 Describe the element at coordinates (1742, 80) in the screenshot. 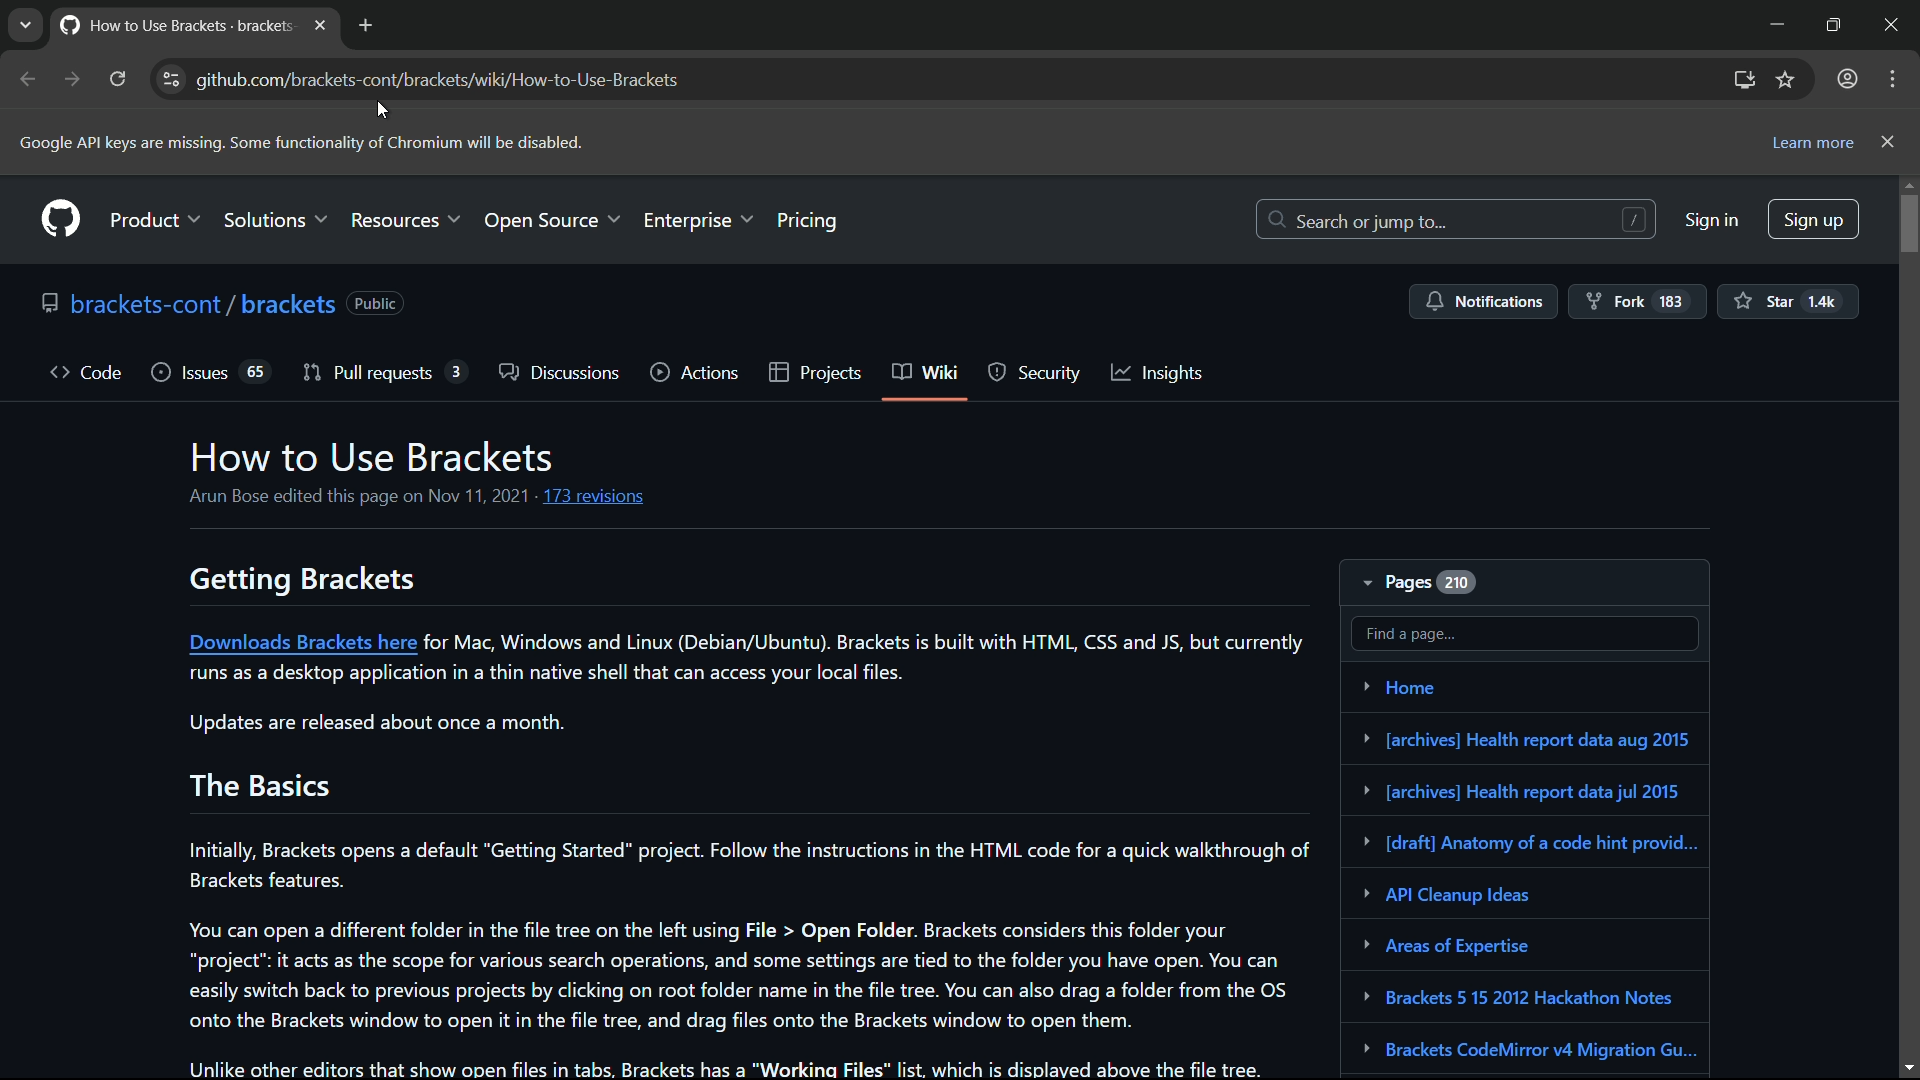

I see `install github` at that location.